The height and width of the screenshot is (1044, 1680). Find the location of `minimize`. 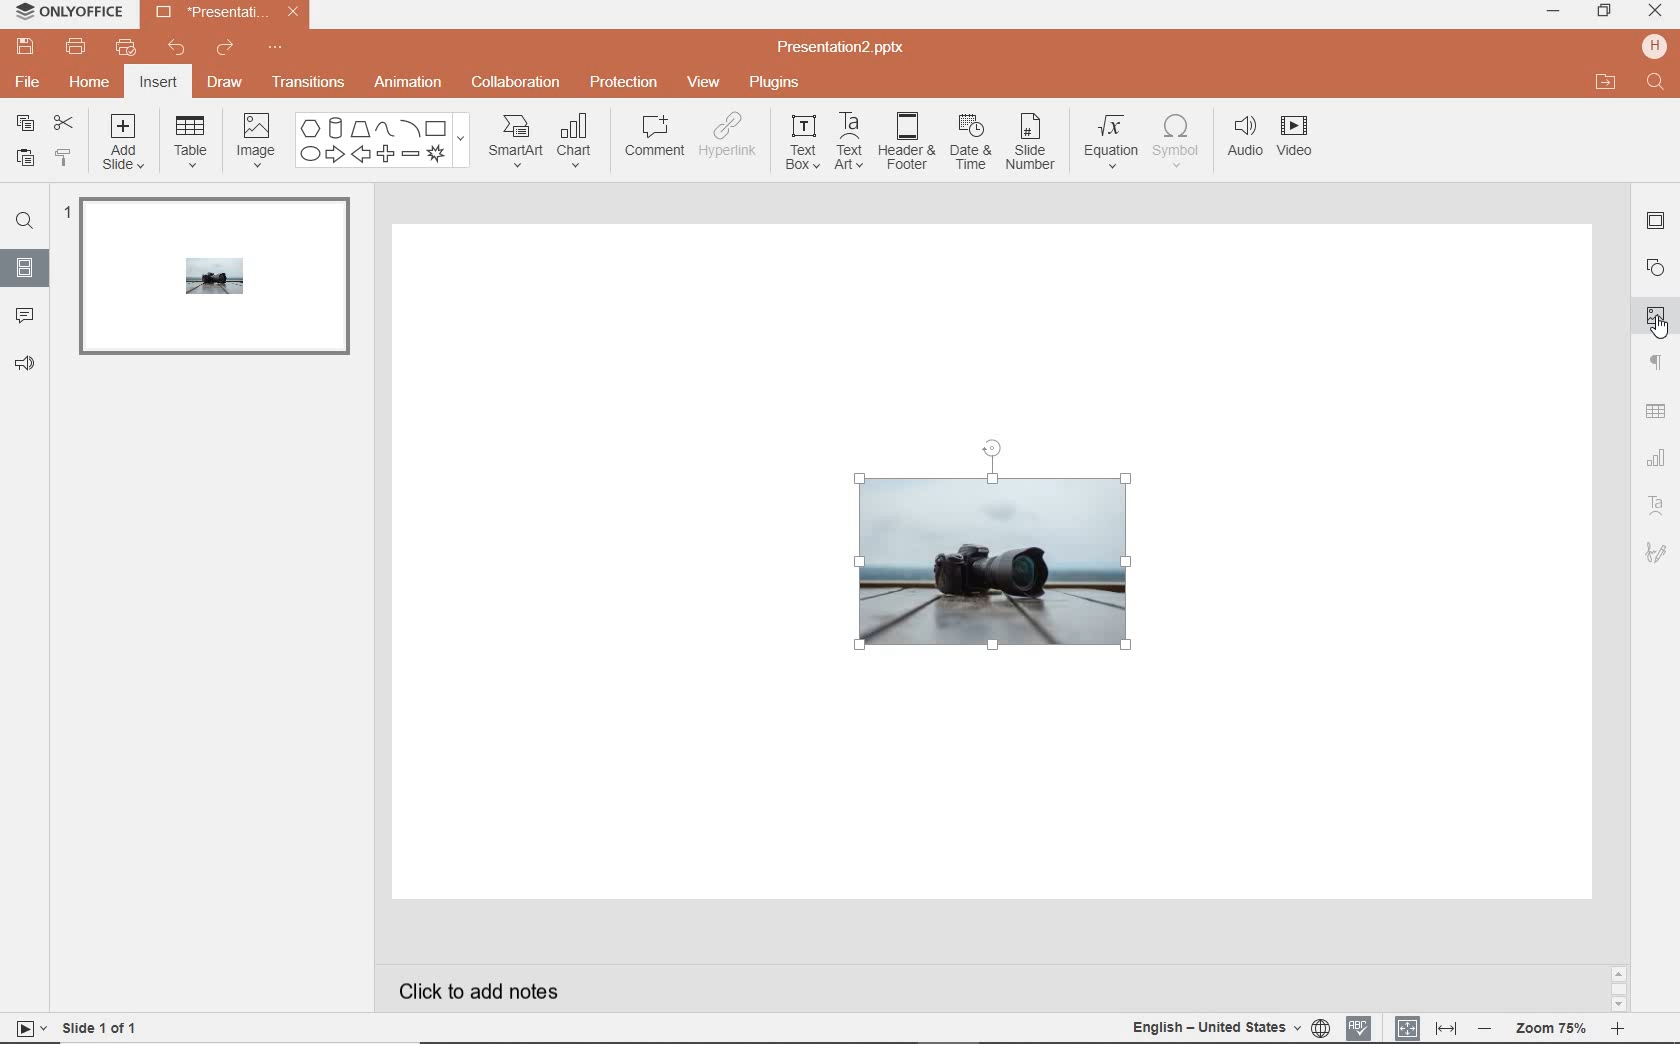

minimize is located at coordinates (1557, 13).